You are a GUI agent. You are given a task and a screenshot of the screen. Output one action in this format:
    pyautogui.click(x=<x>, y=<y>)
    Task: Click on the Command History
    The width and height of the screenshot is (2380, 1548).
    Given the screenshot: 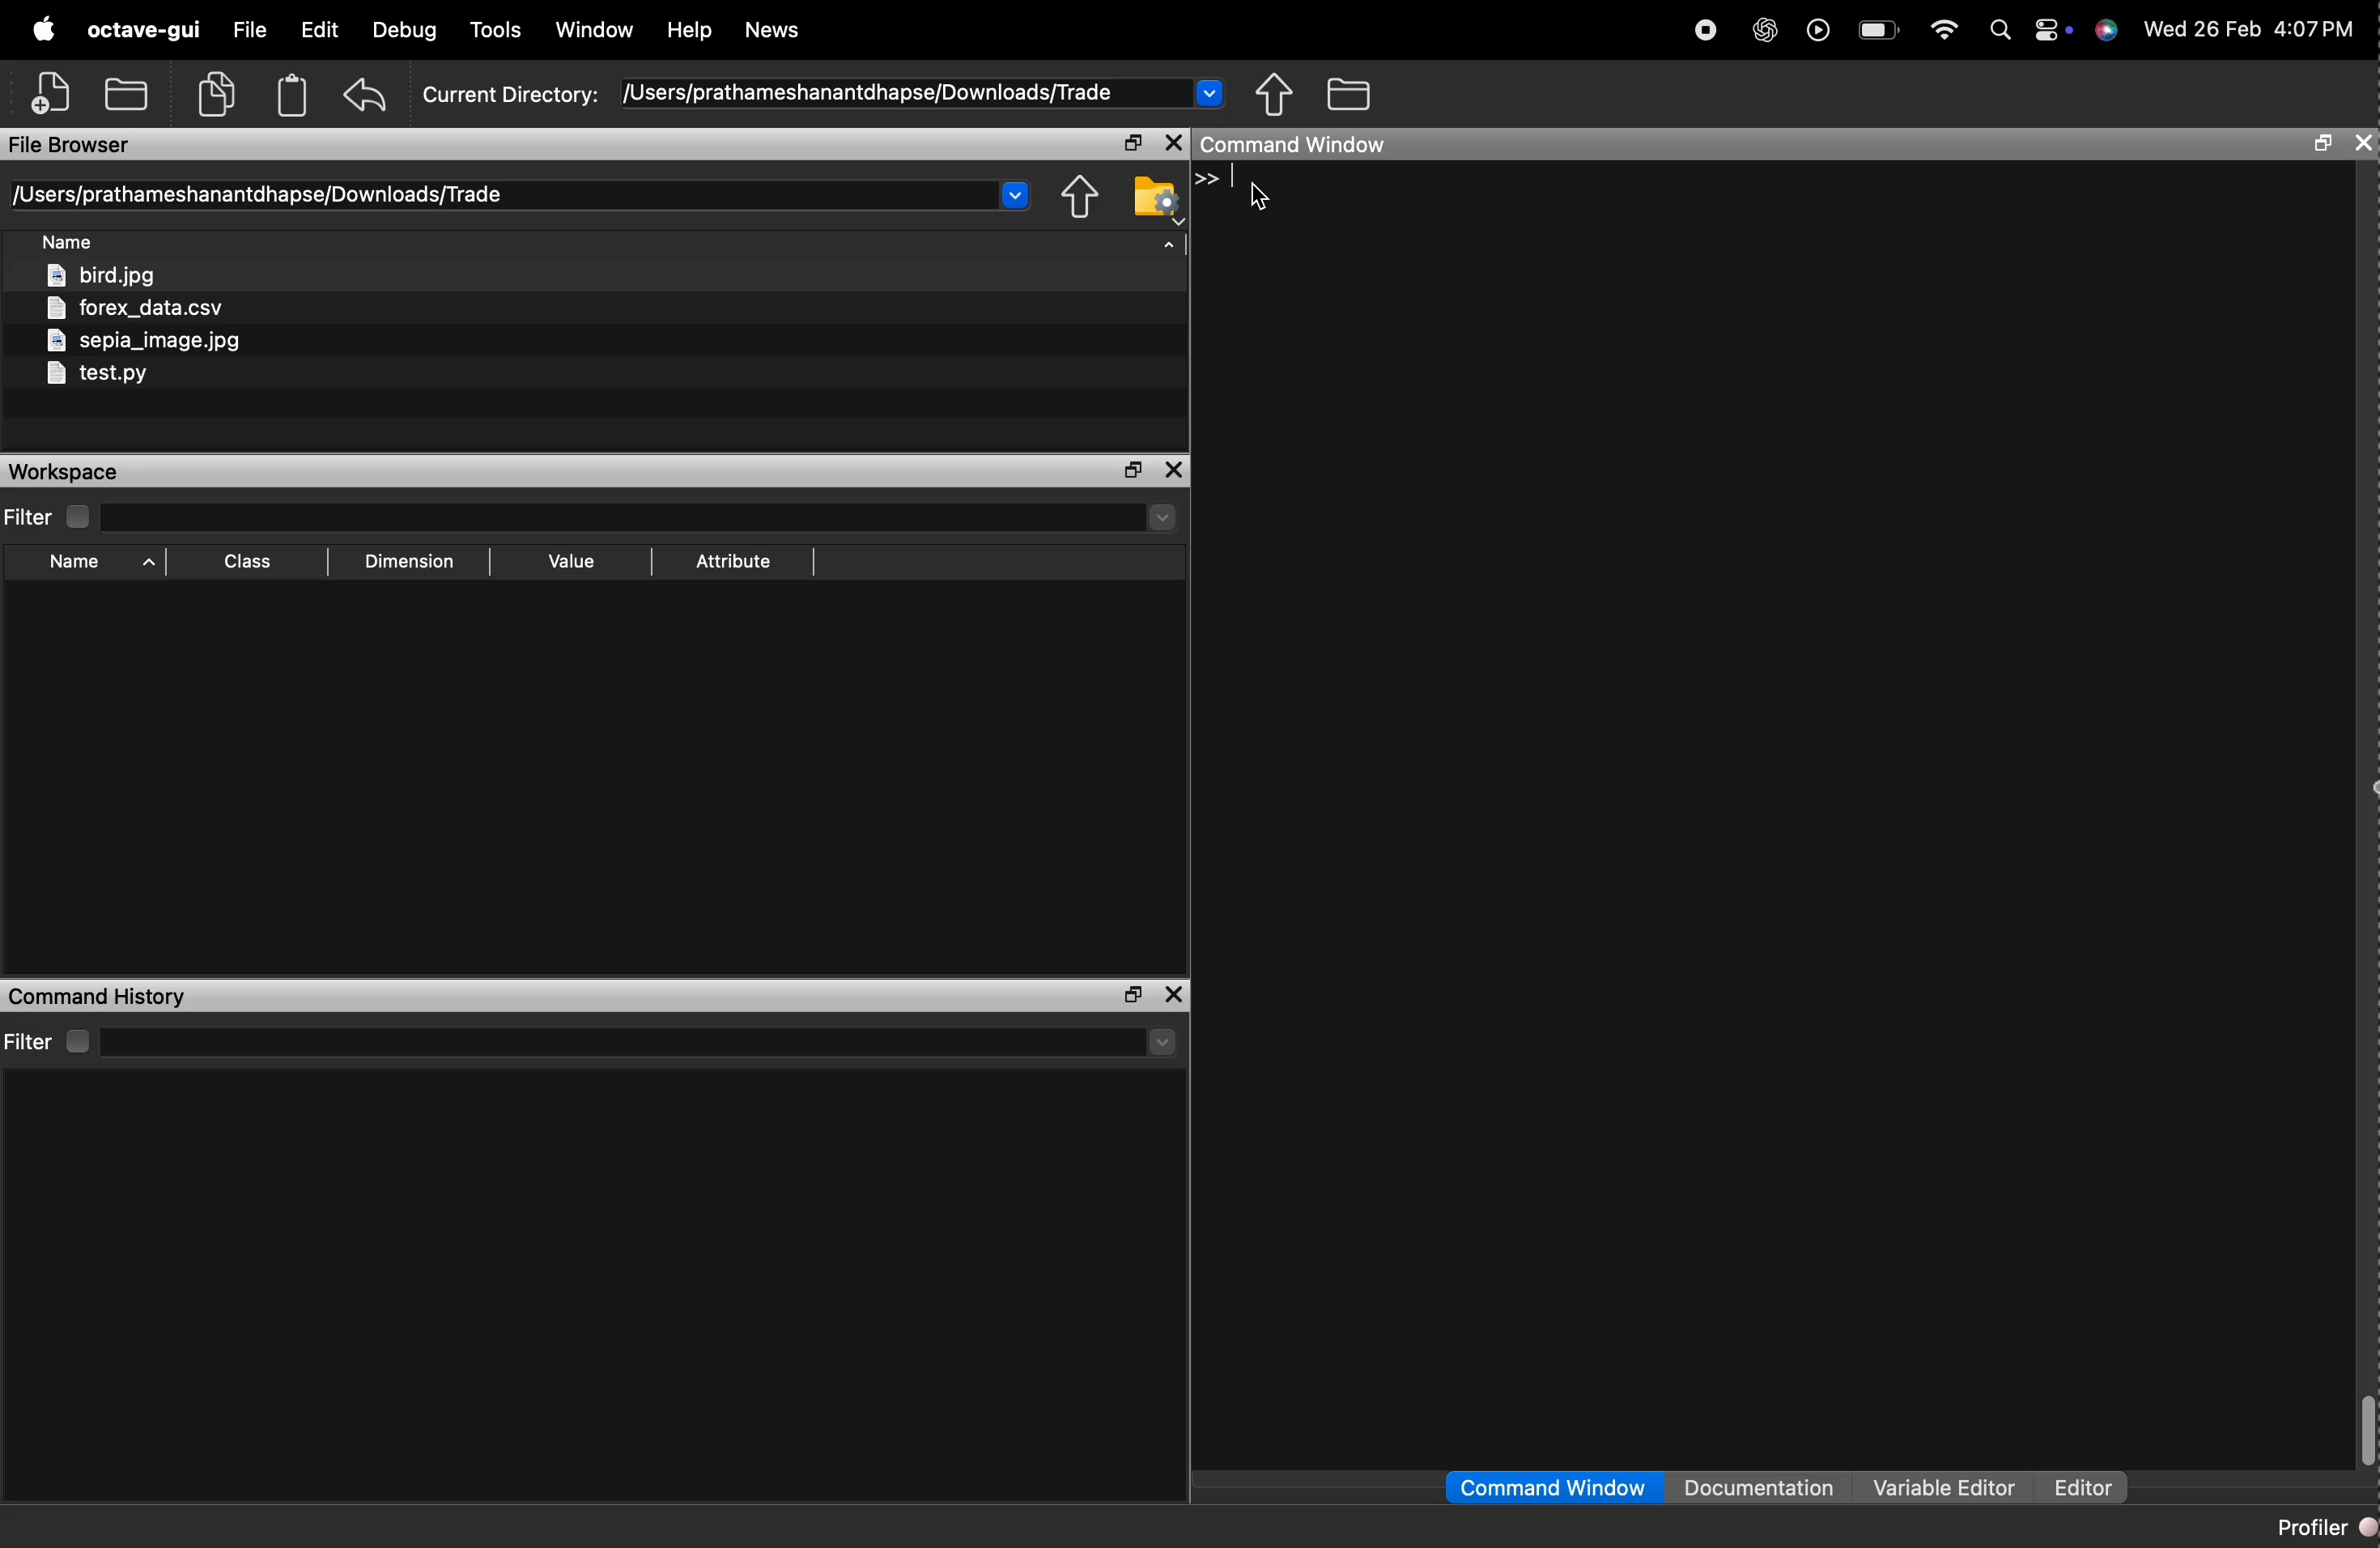 What is the action you would take?
    pyautogui.click(x=99, y=996)
    